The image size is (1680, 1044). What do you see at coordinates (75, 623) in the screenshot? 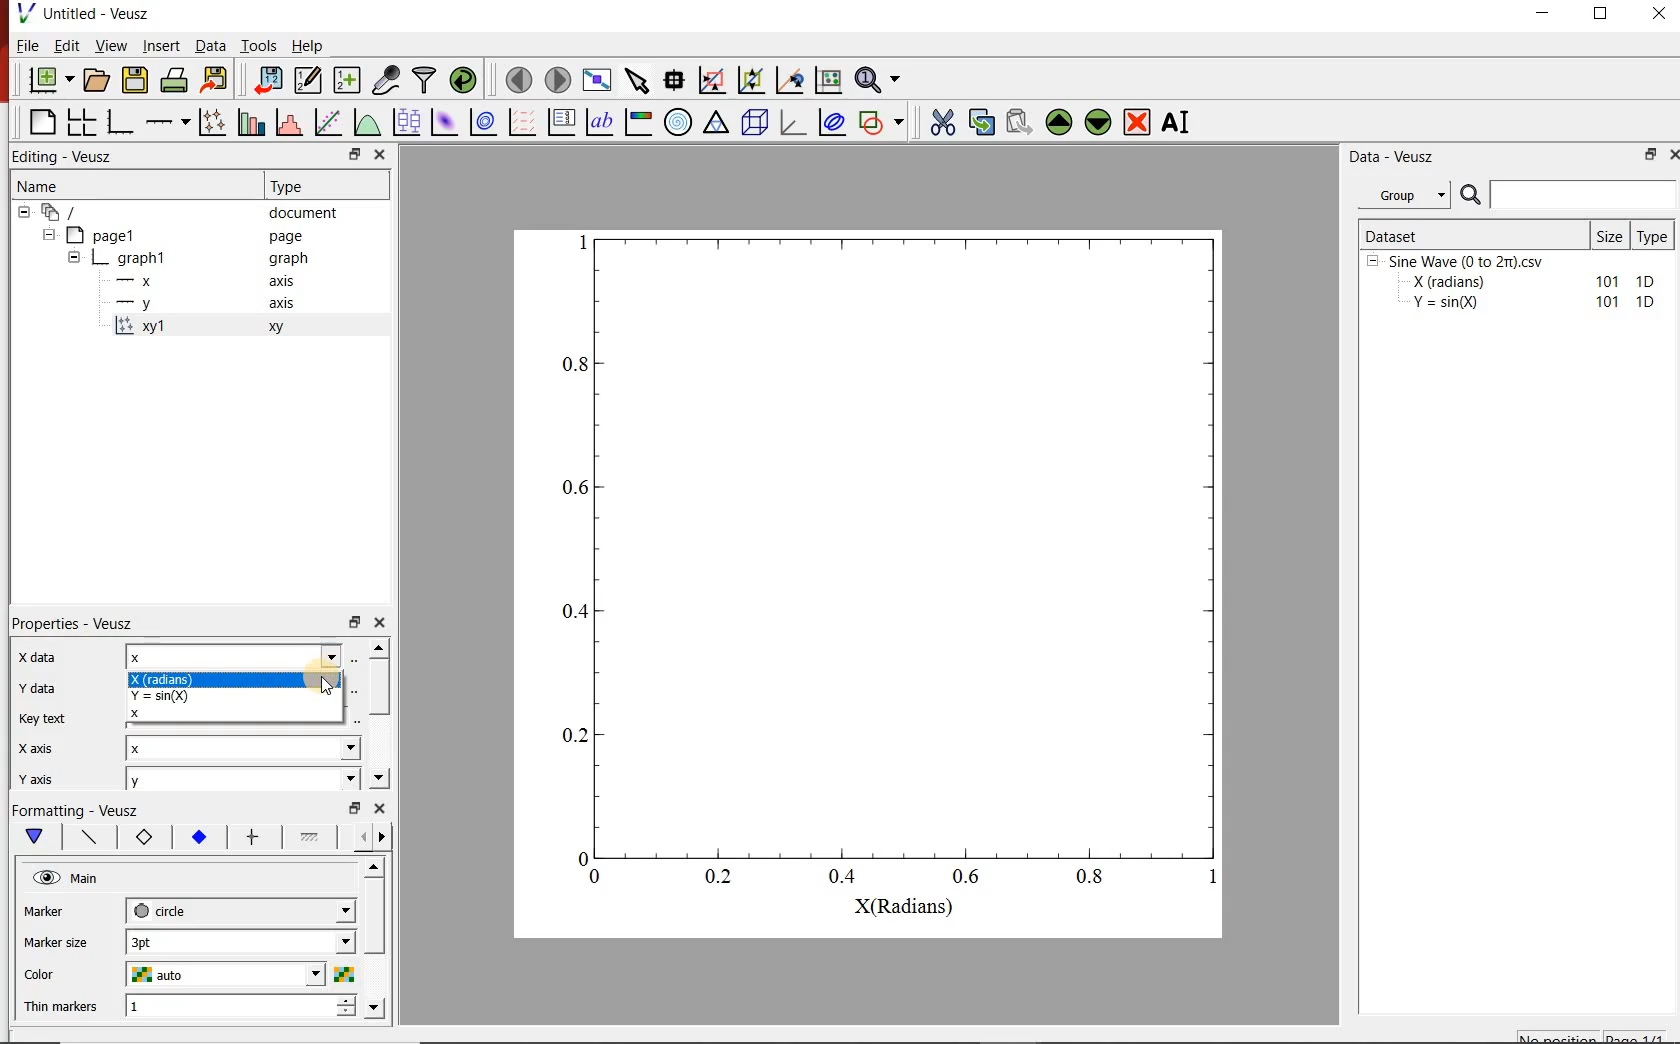
I see `Properties - Veusz` at bounding box center [75, 623].